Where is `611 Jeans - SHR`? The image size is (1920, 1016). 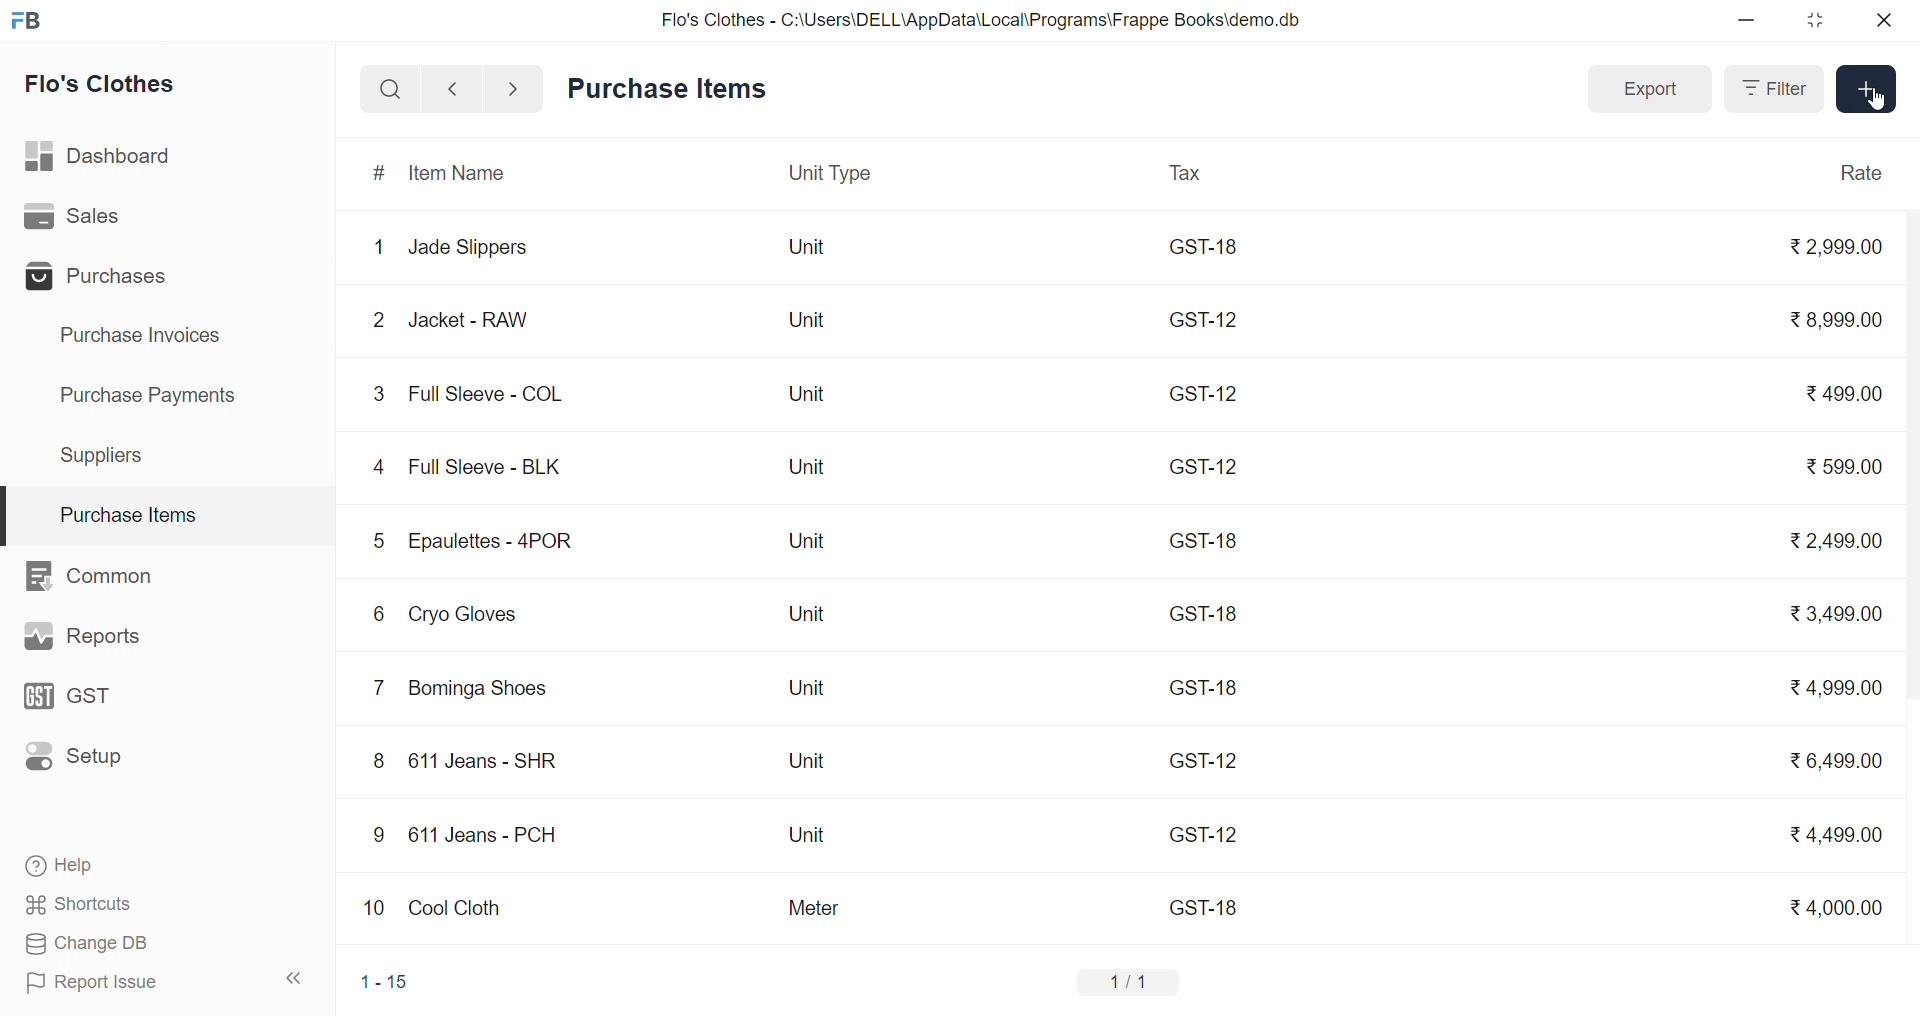 611 Jeans - SHR is located at coordinates (485, 759).